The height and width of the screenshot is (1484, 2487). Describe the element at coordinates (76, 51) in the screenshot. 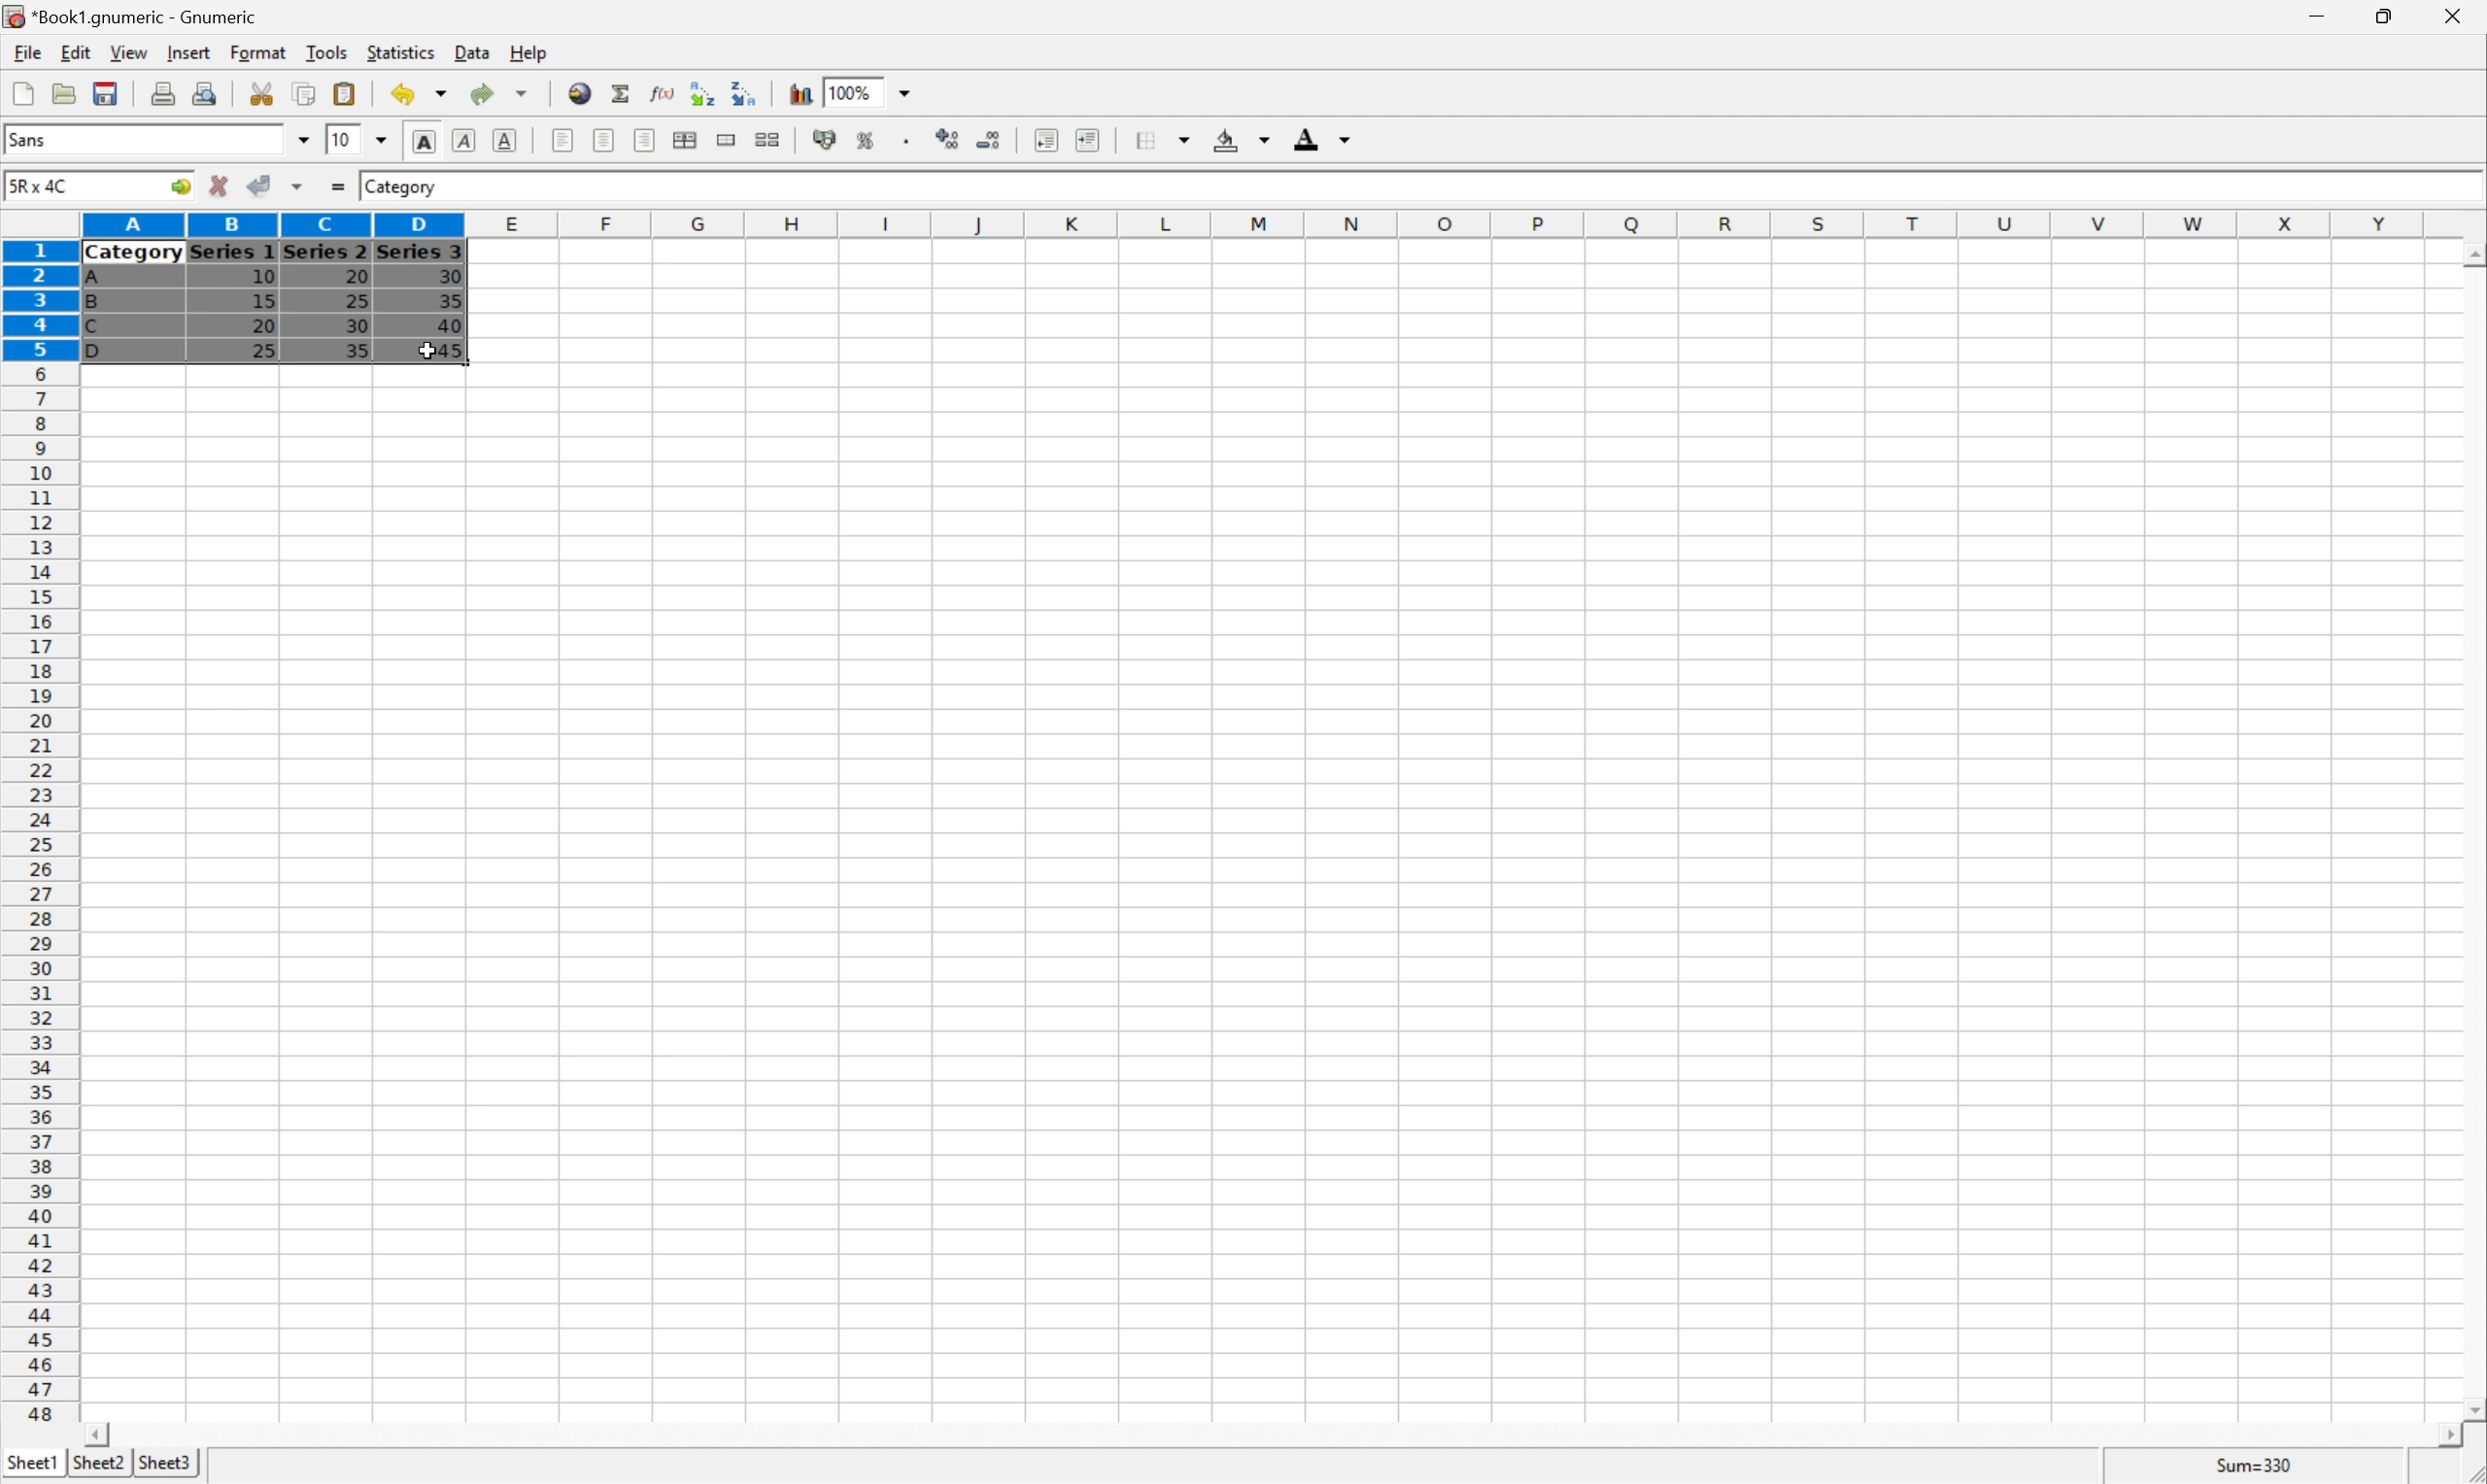

I see `Edit` at that location.